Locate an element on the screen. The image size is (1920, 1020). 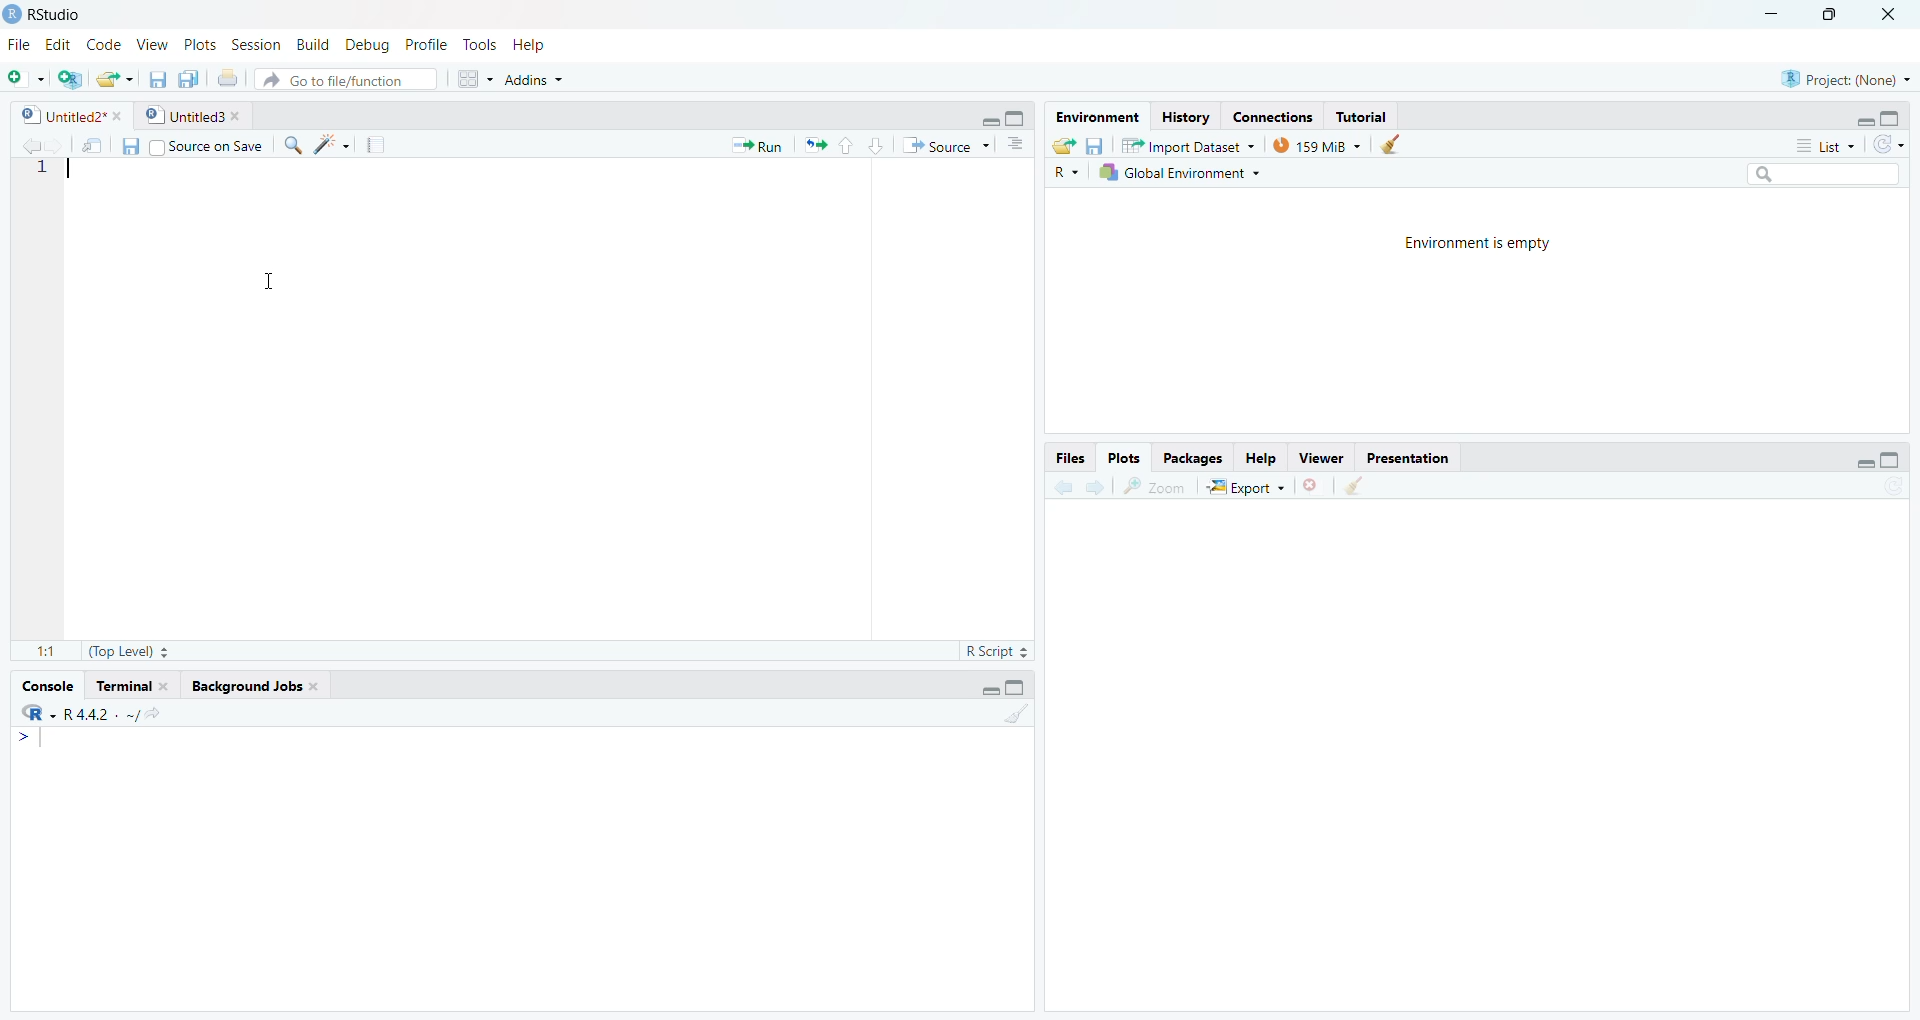
Plots is located at coordinates (1122, 458).